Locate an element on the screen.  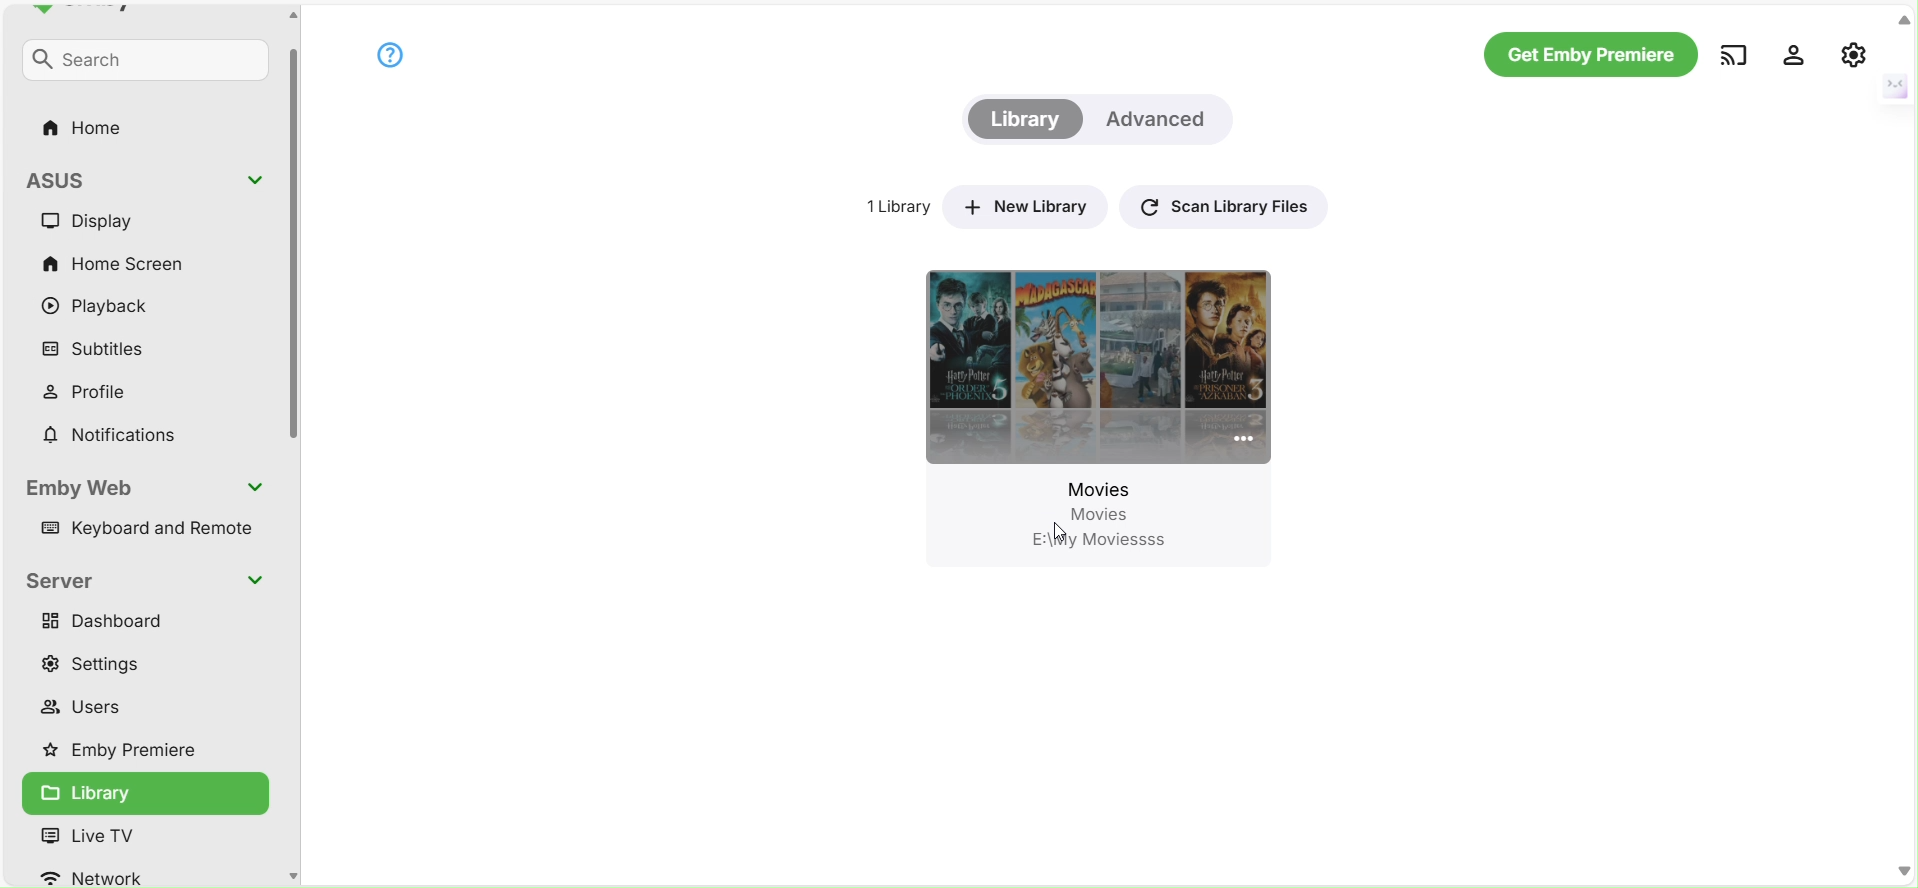
Dashboard is located at coordinates (110, 624).